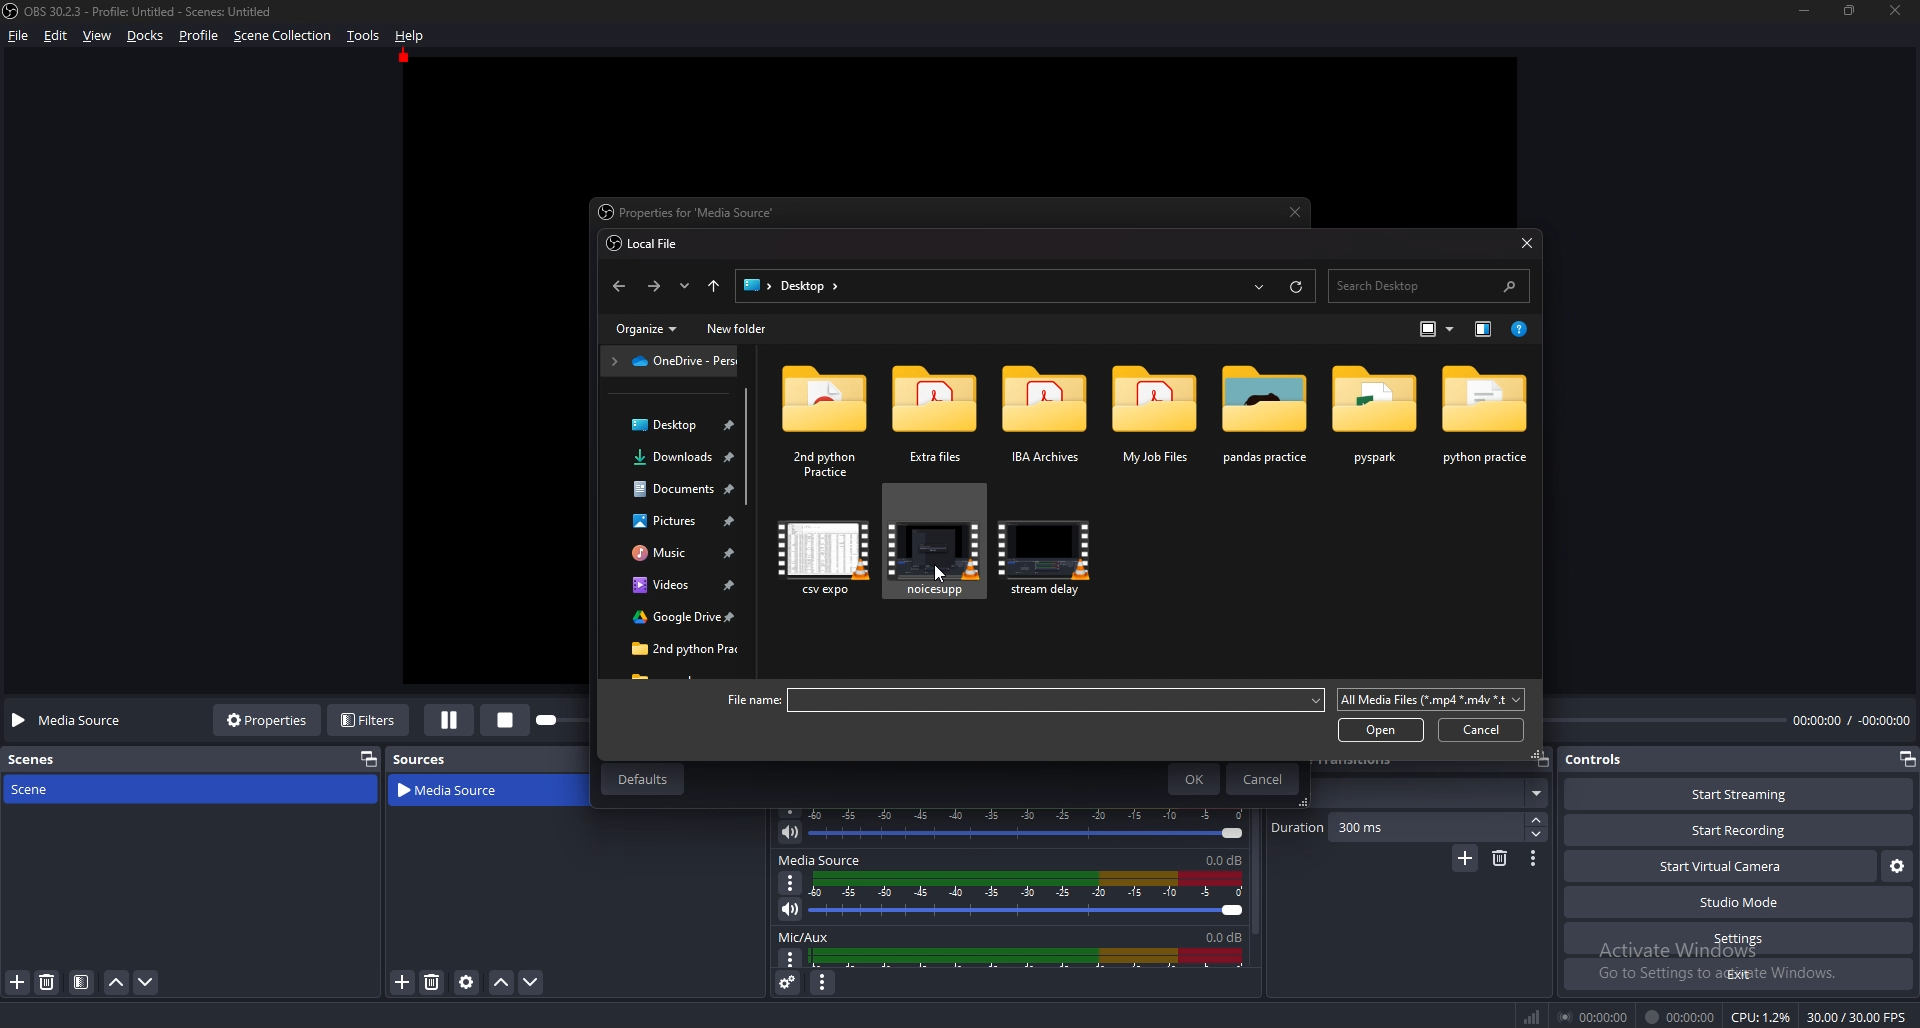 Image resolution: width=1920 pixels, height=1028 pixels. I want to click on folder, so click(1266, 415).